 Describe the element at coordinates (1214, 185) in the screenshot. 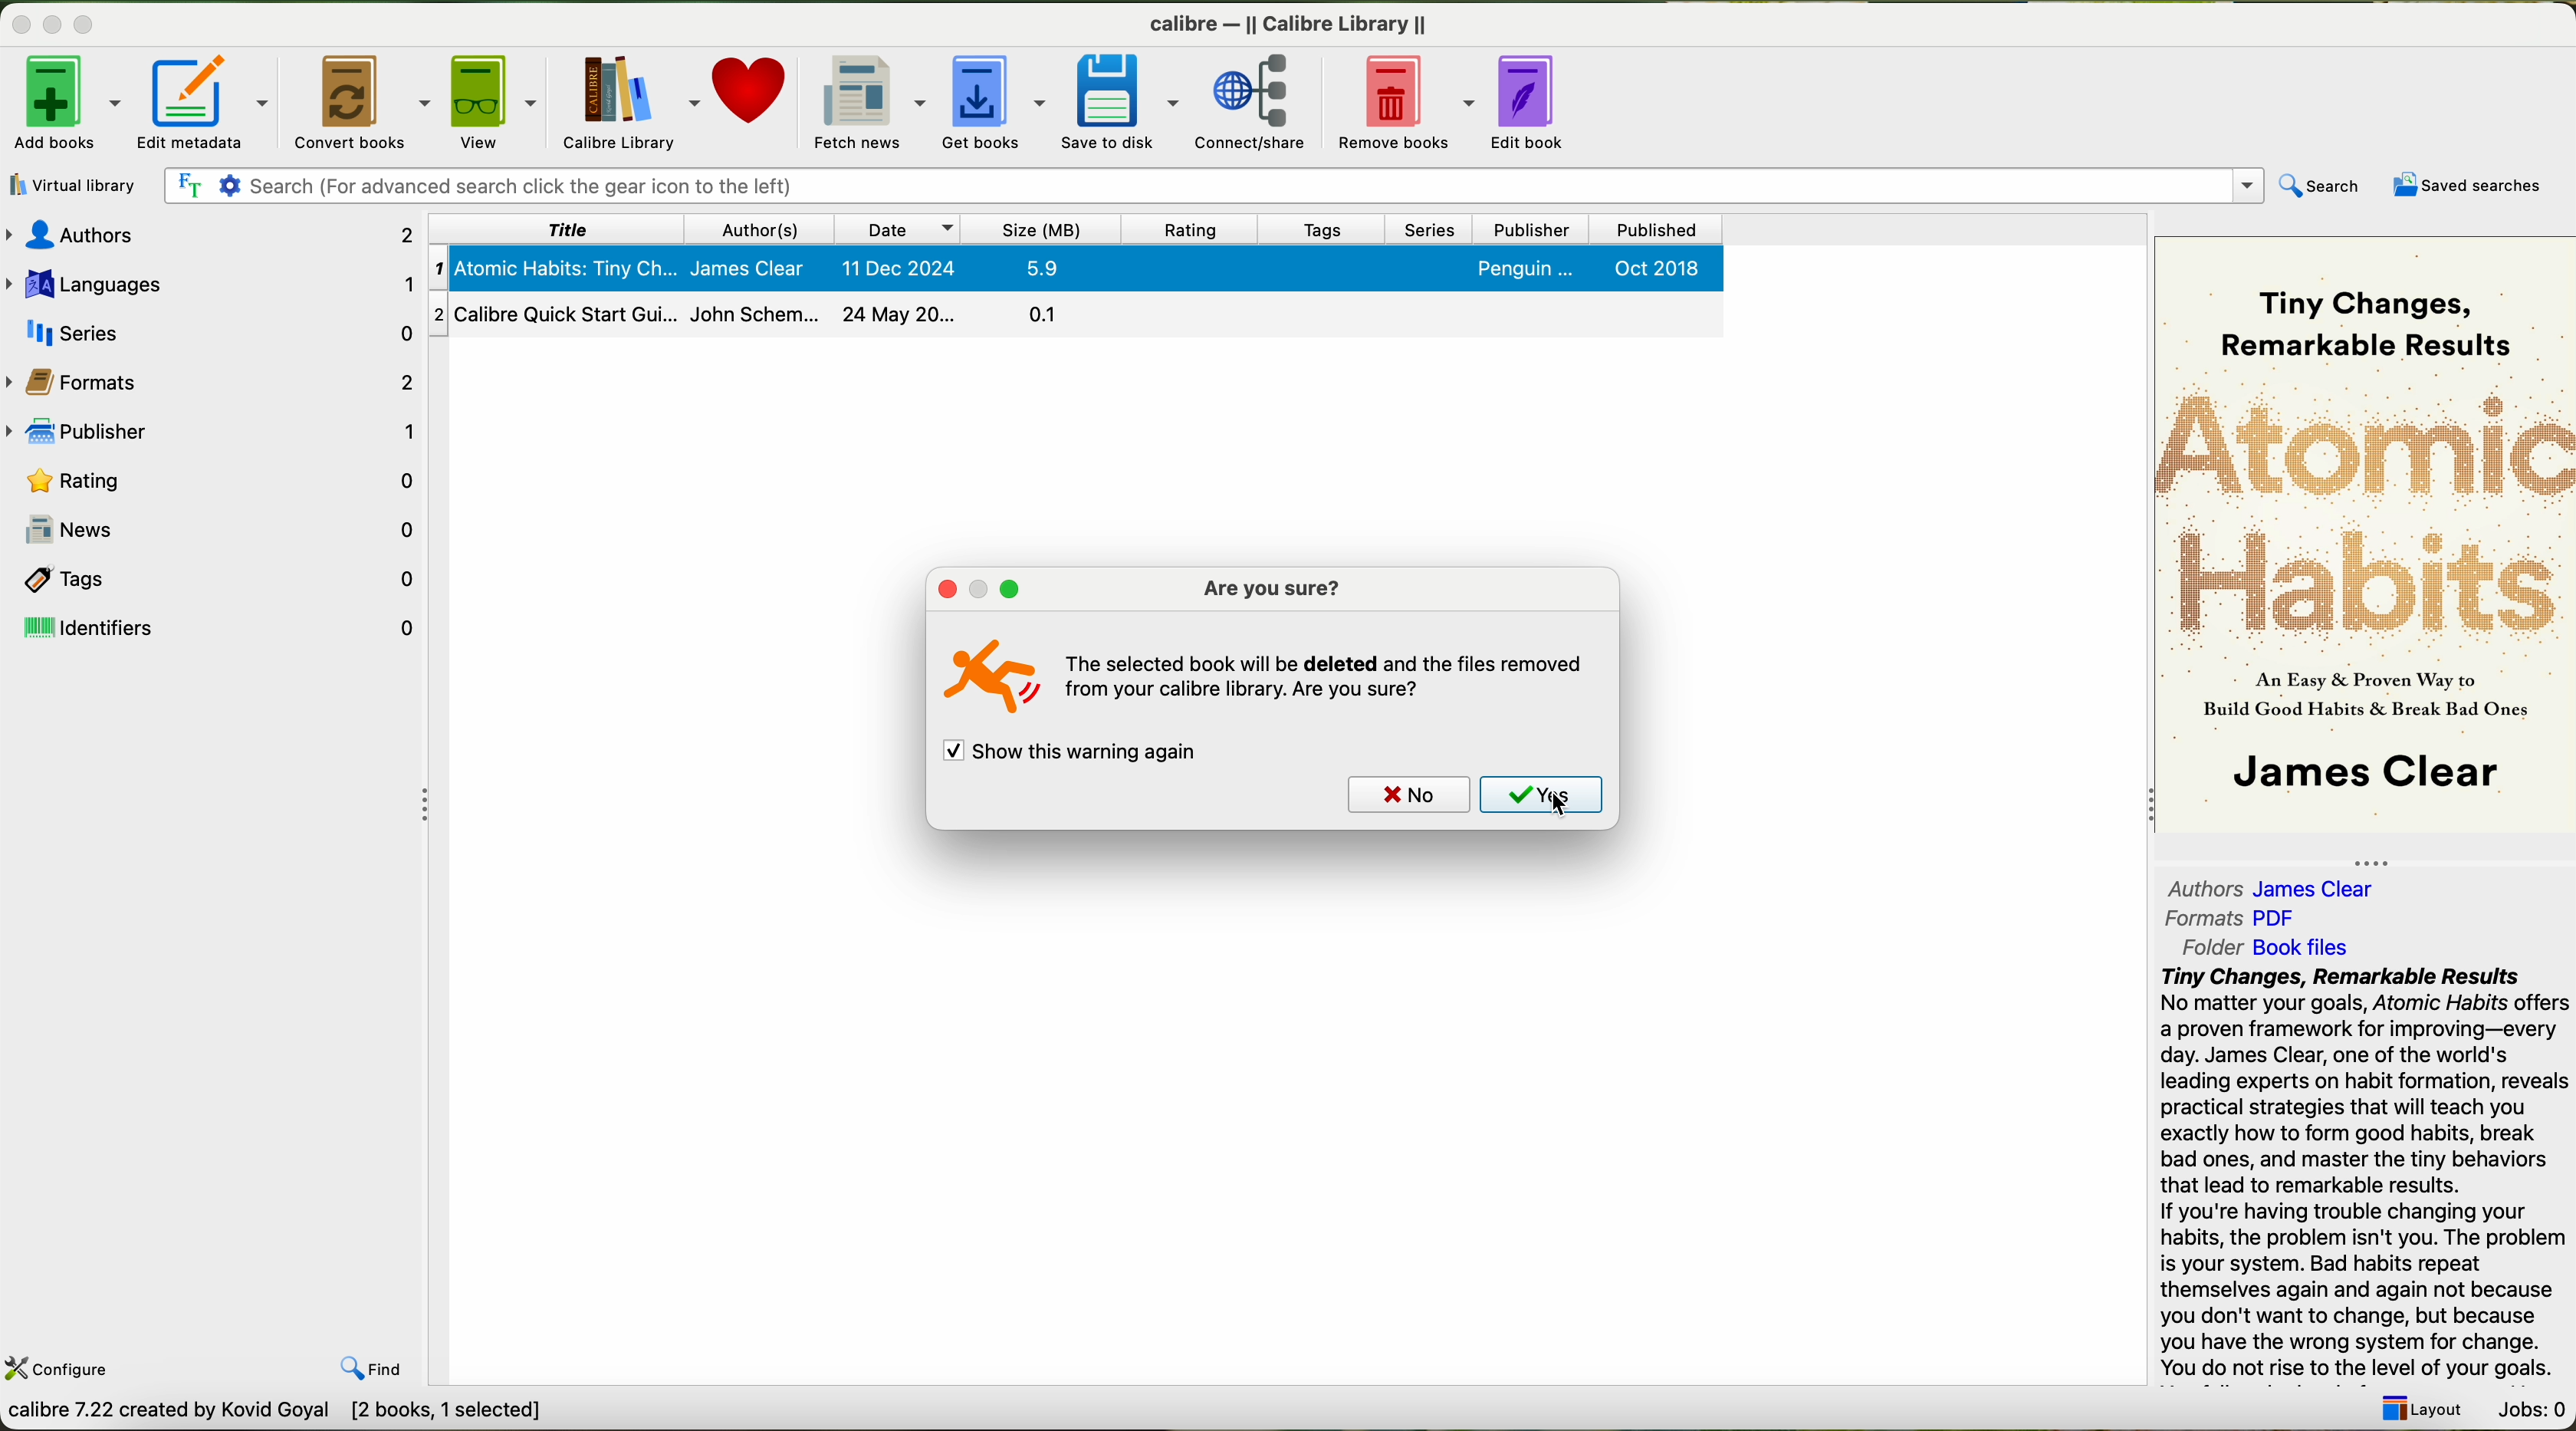

I see `search bar` at that location.